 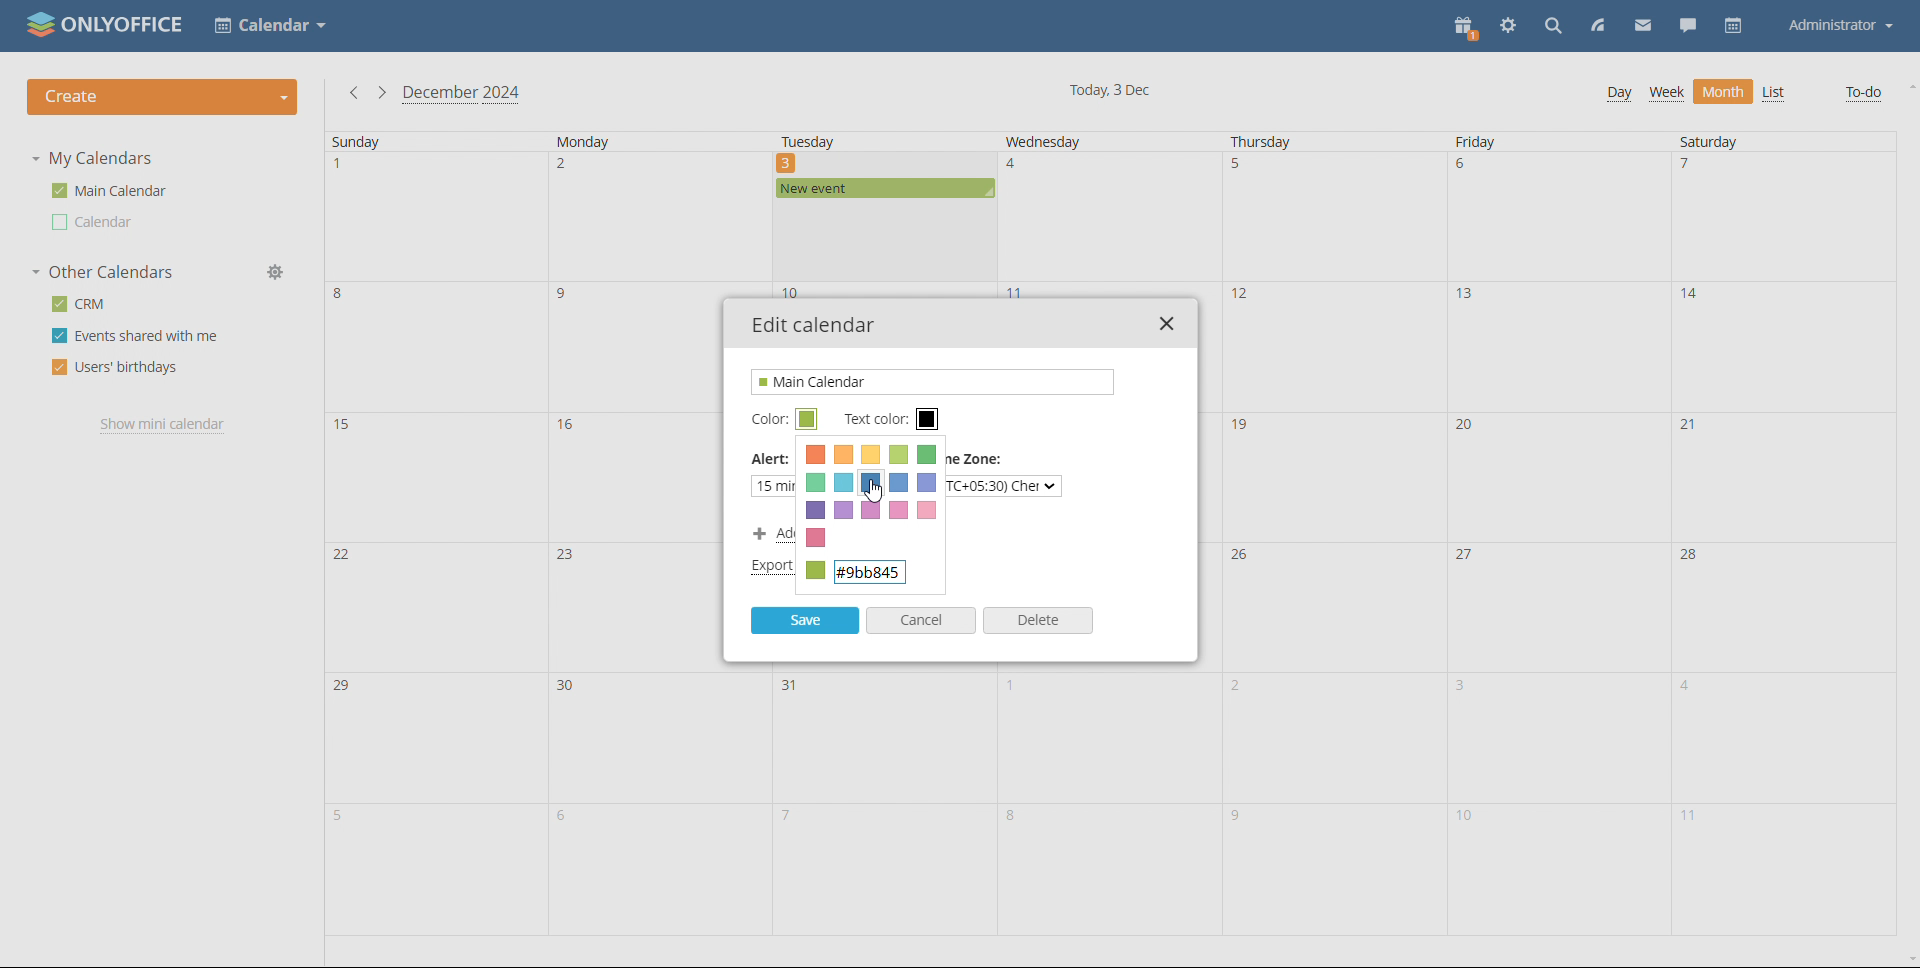 What do you see at coordinates (656, 737) in the screenshot?
I see `date` at bounding box center [656, 737].